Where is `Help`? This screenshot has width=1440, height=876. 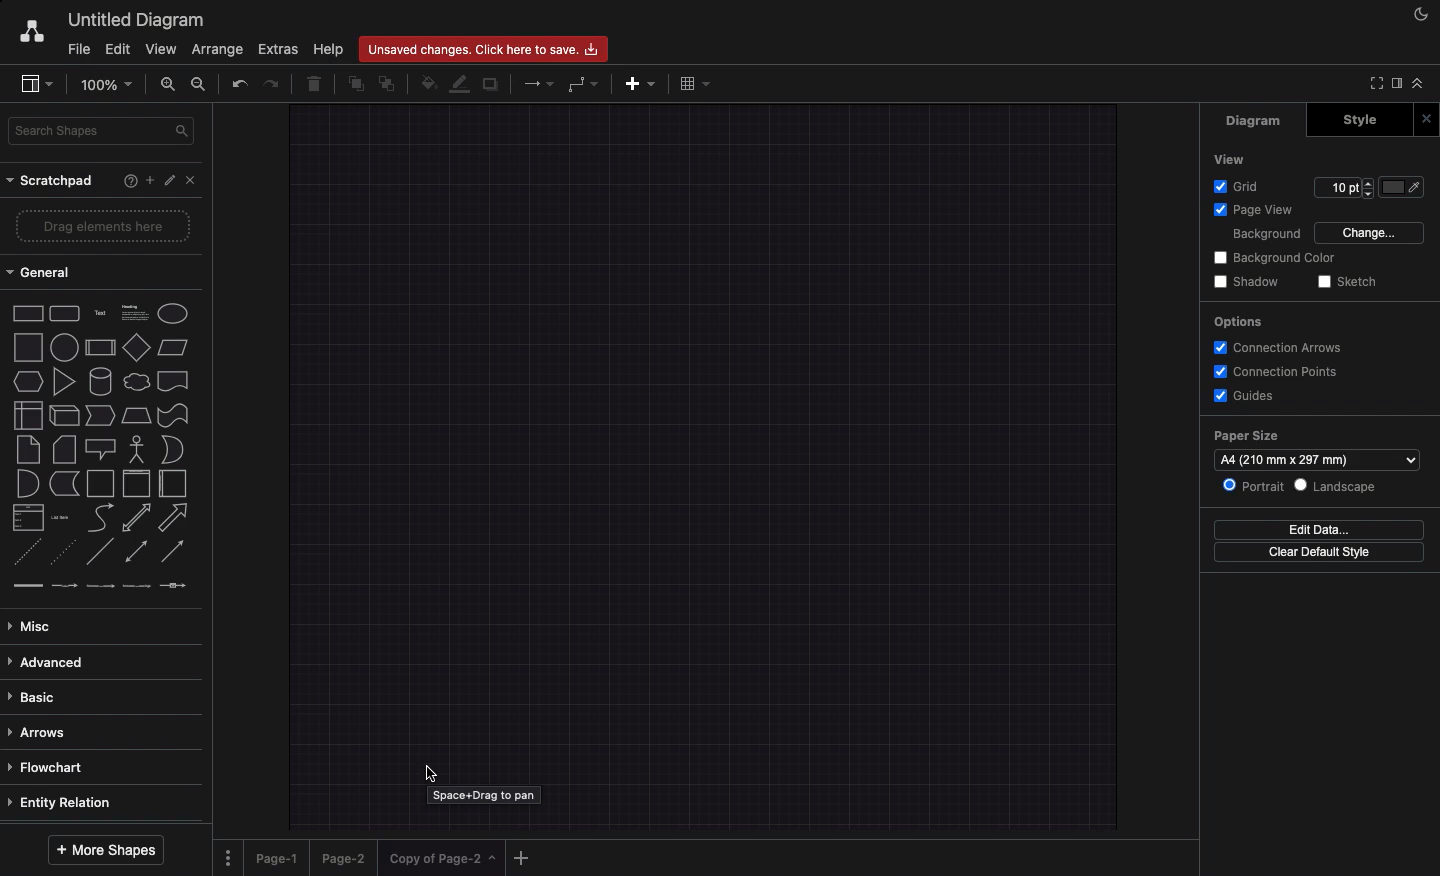 Help is located at coordinates (118, 179).